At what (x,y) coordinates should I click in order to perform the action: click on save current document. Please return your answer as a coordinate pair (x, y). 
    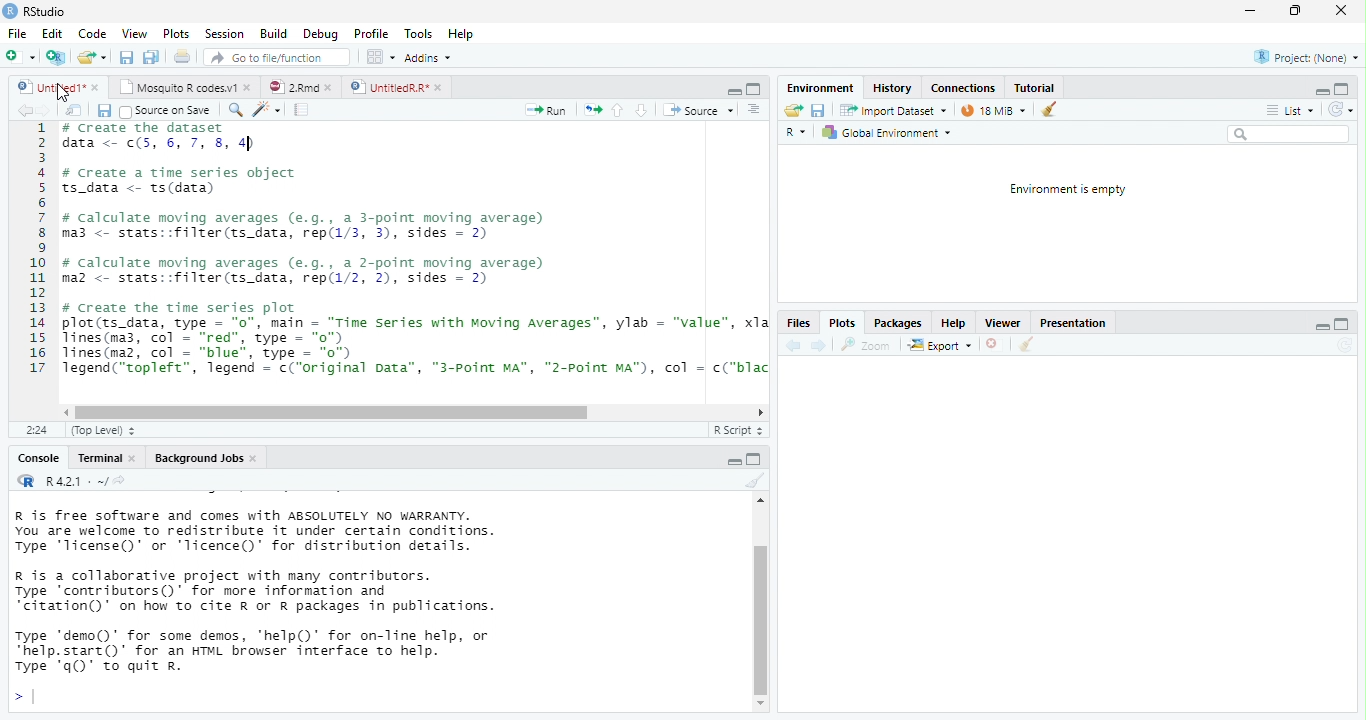
    Looking at the image, I should click on (819, 111).